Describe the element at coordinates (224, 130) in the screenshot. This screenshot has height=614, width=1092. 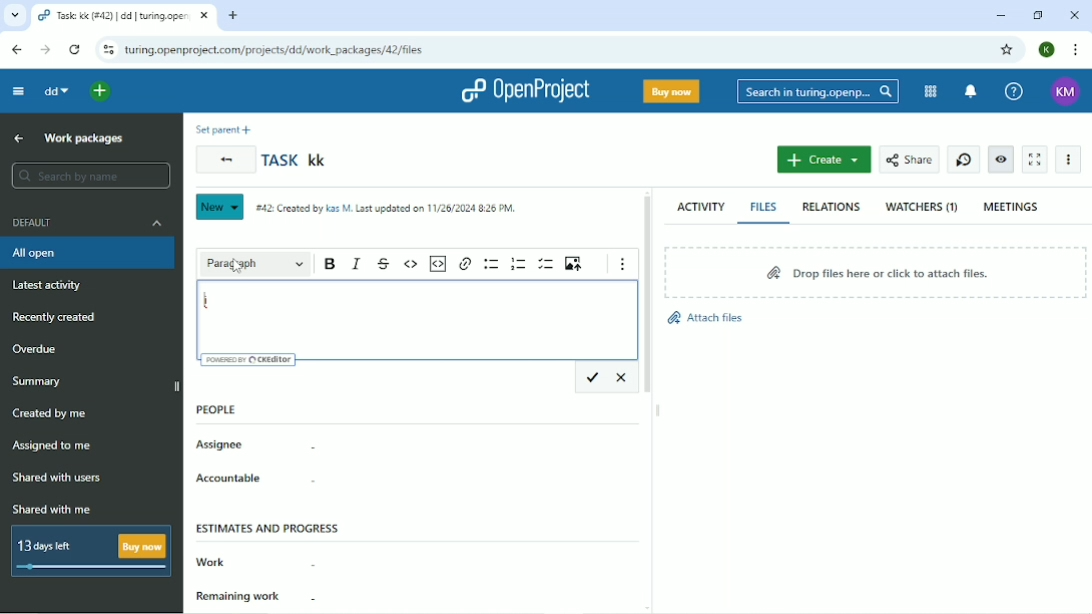
I see `Set parent` at that location.